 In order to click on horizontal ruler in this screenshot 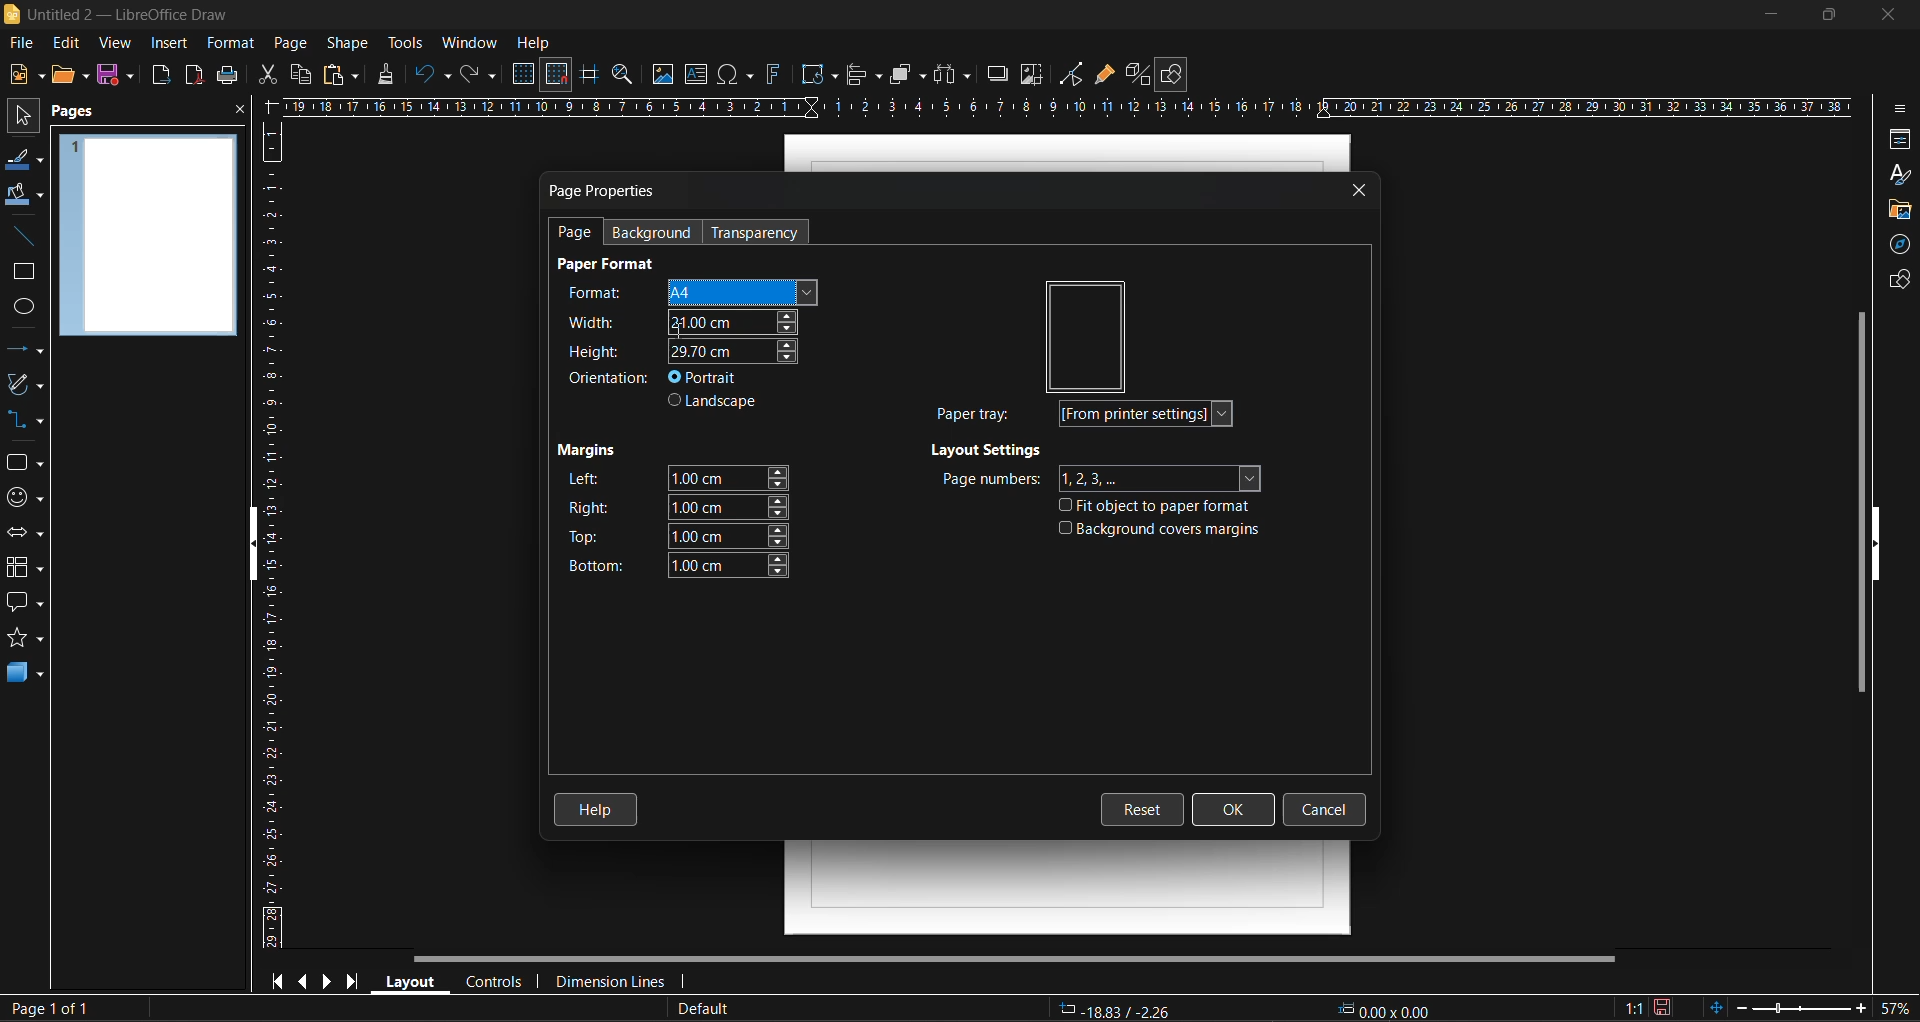, I will do `click(1073, 105)`.